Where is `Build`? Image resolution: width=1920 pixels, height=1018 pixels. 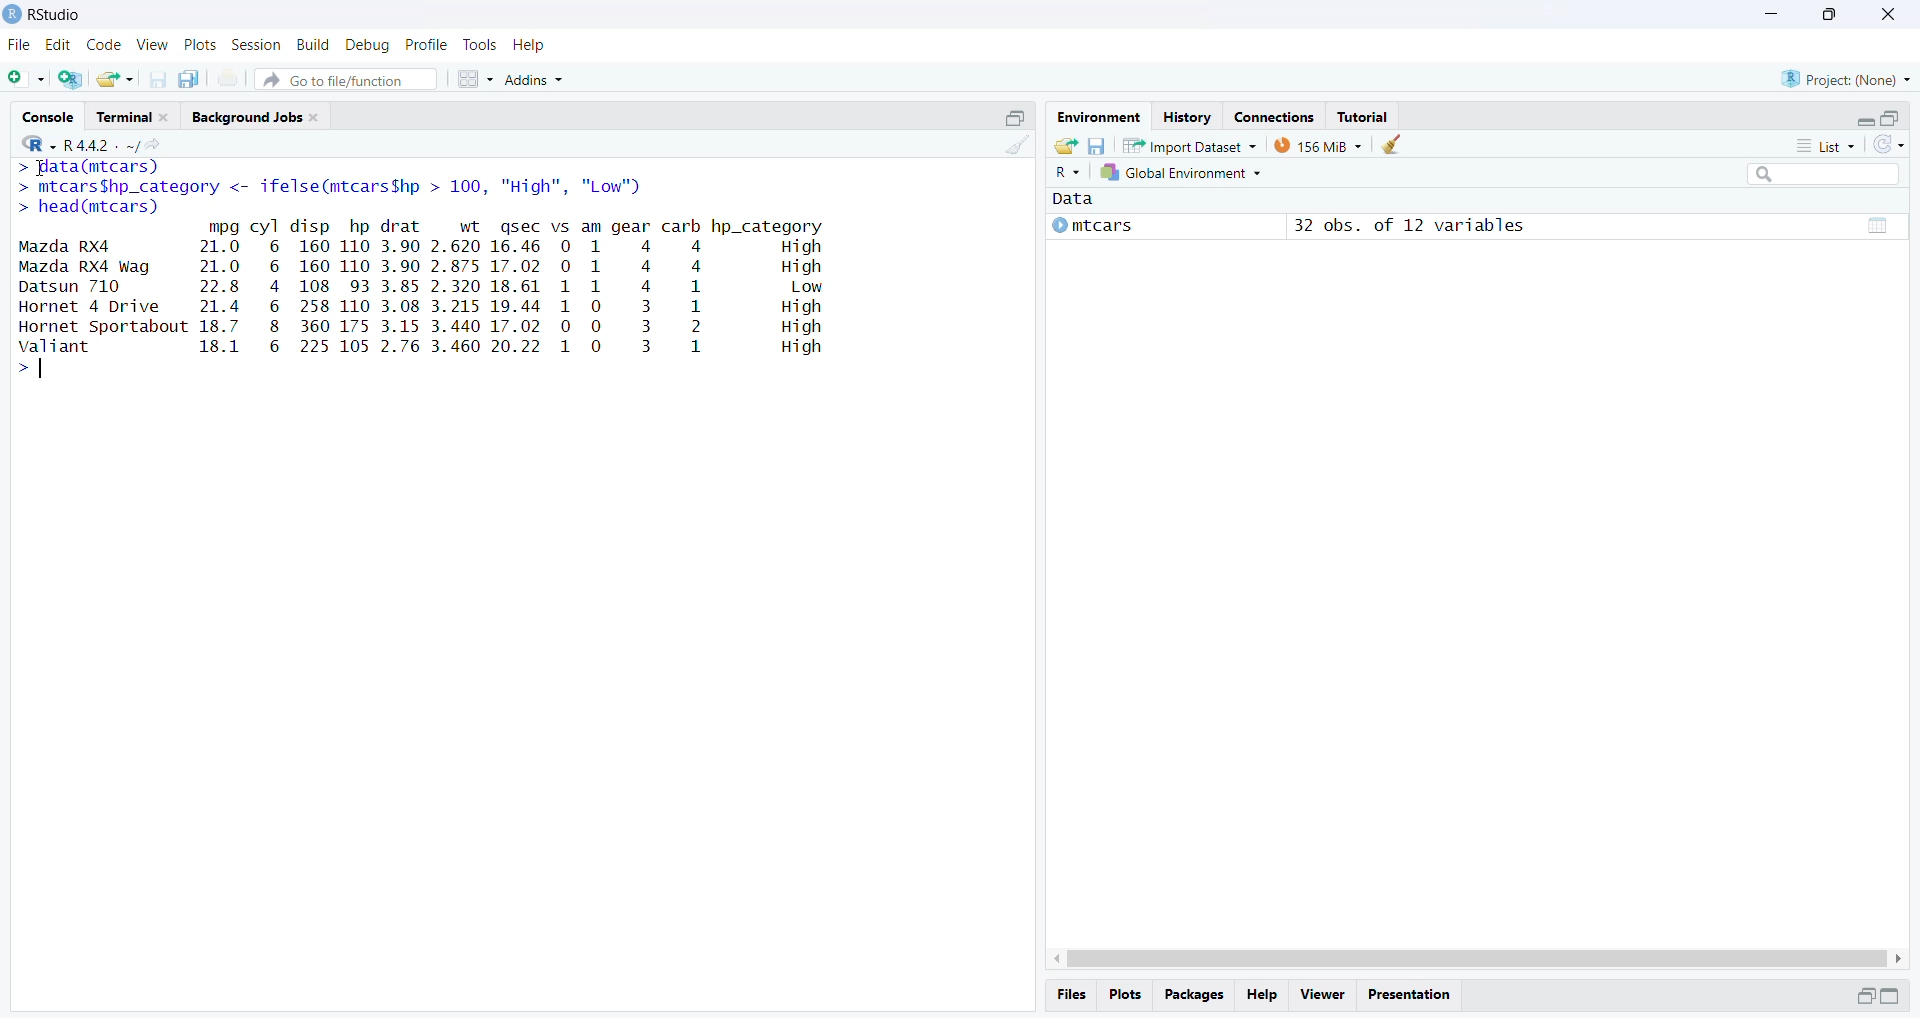 Build is located at coordinates (315, 45).